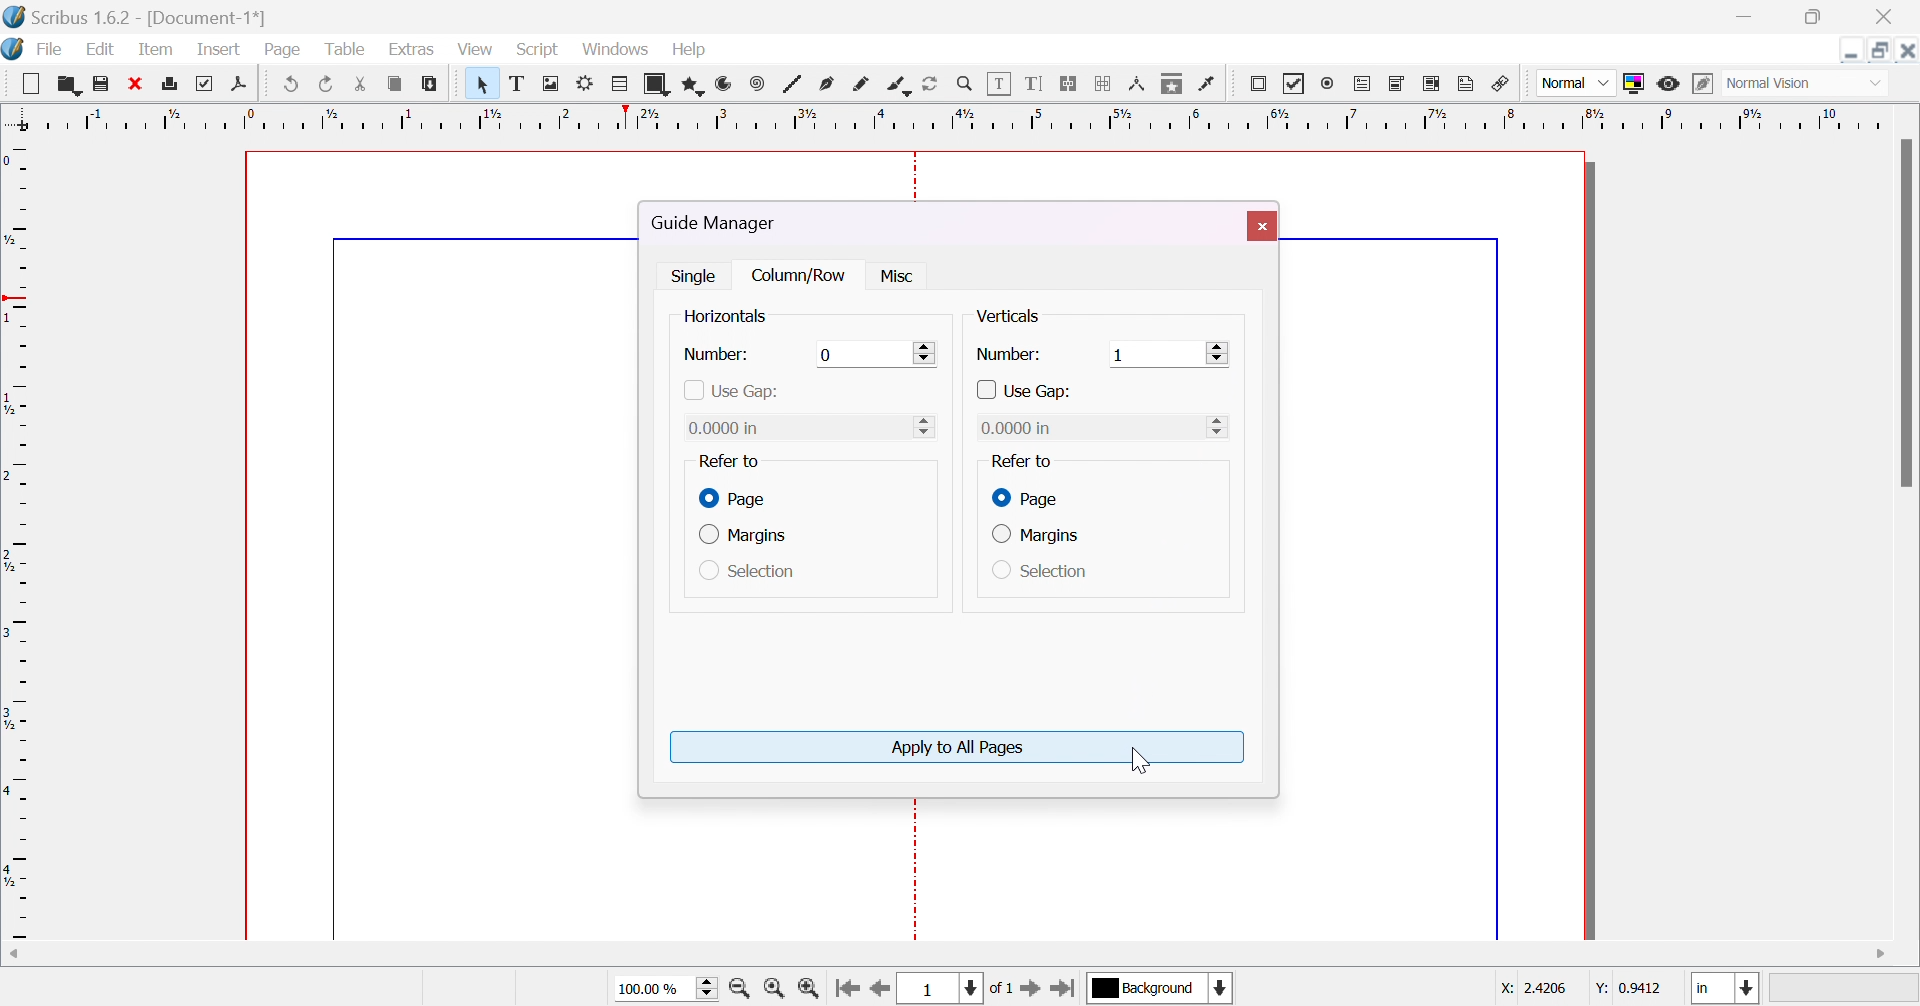 The height and width of the screenshot is (1006, 1920). I want to click on shape, so click(659, 84).